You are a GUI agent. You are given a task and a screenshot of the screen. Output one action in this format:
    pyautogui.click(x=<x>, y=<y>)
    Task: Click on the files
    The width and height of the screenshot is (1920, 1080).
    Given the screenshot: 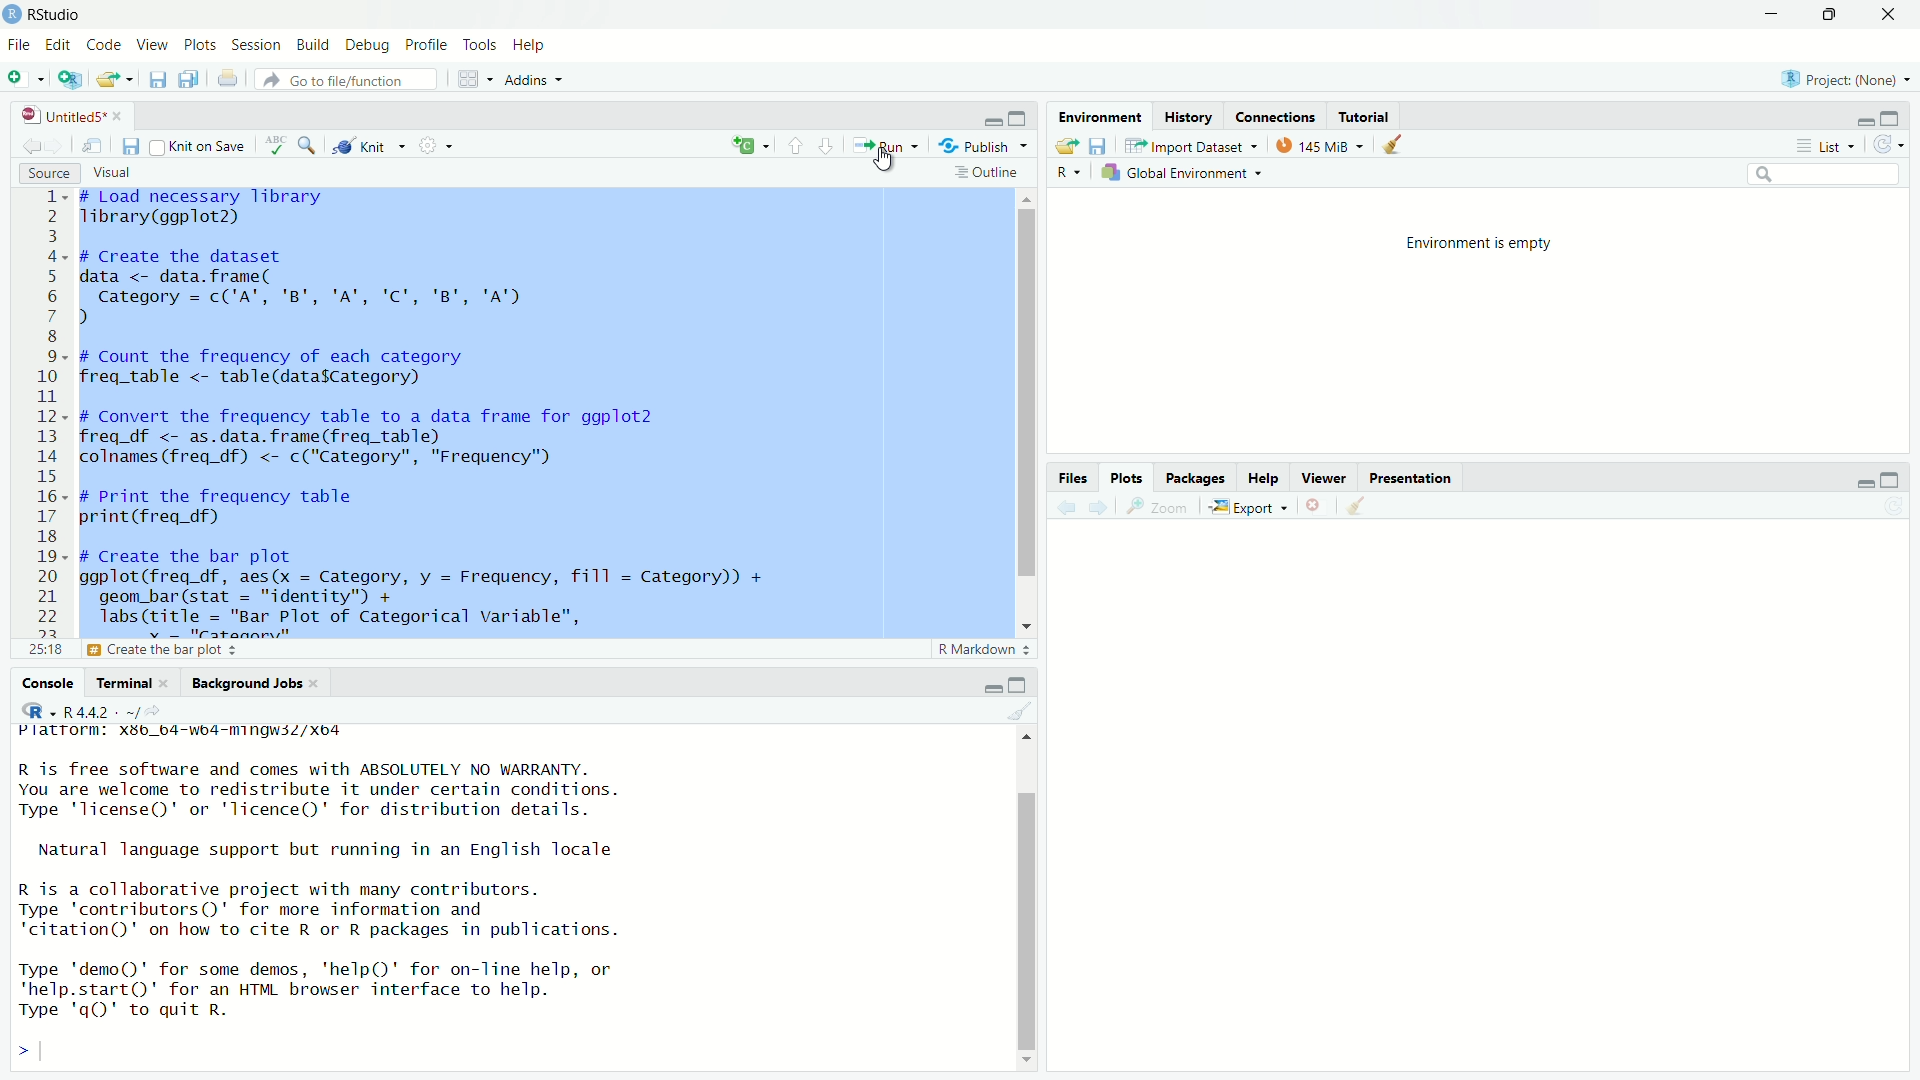 What is the action you would take?
    pyautogui.click(x=1075, y=479)
    